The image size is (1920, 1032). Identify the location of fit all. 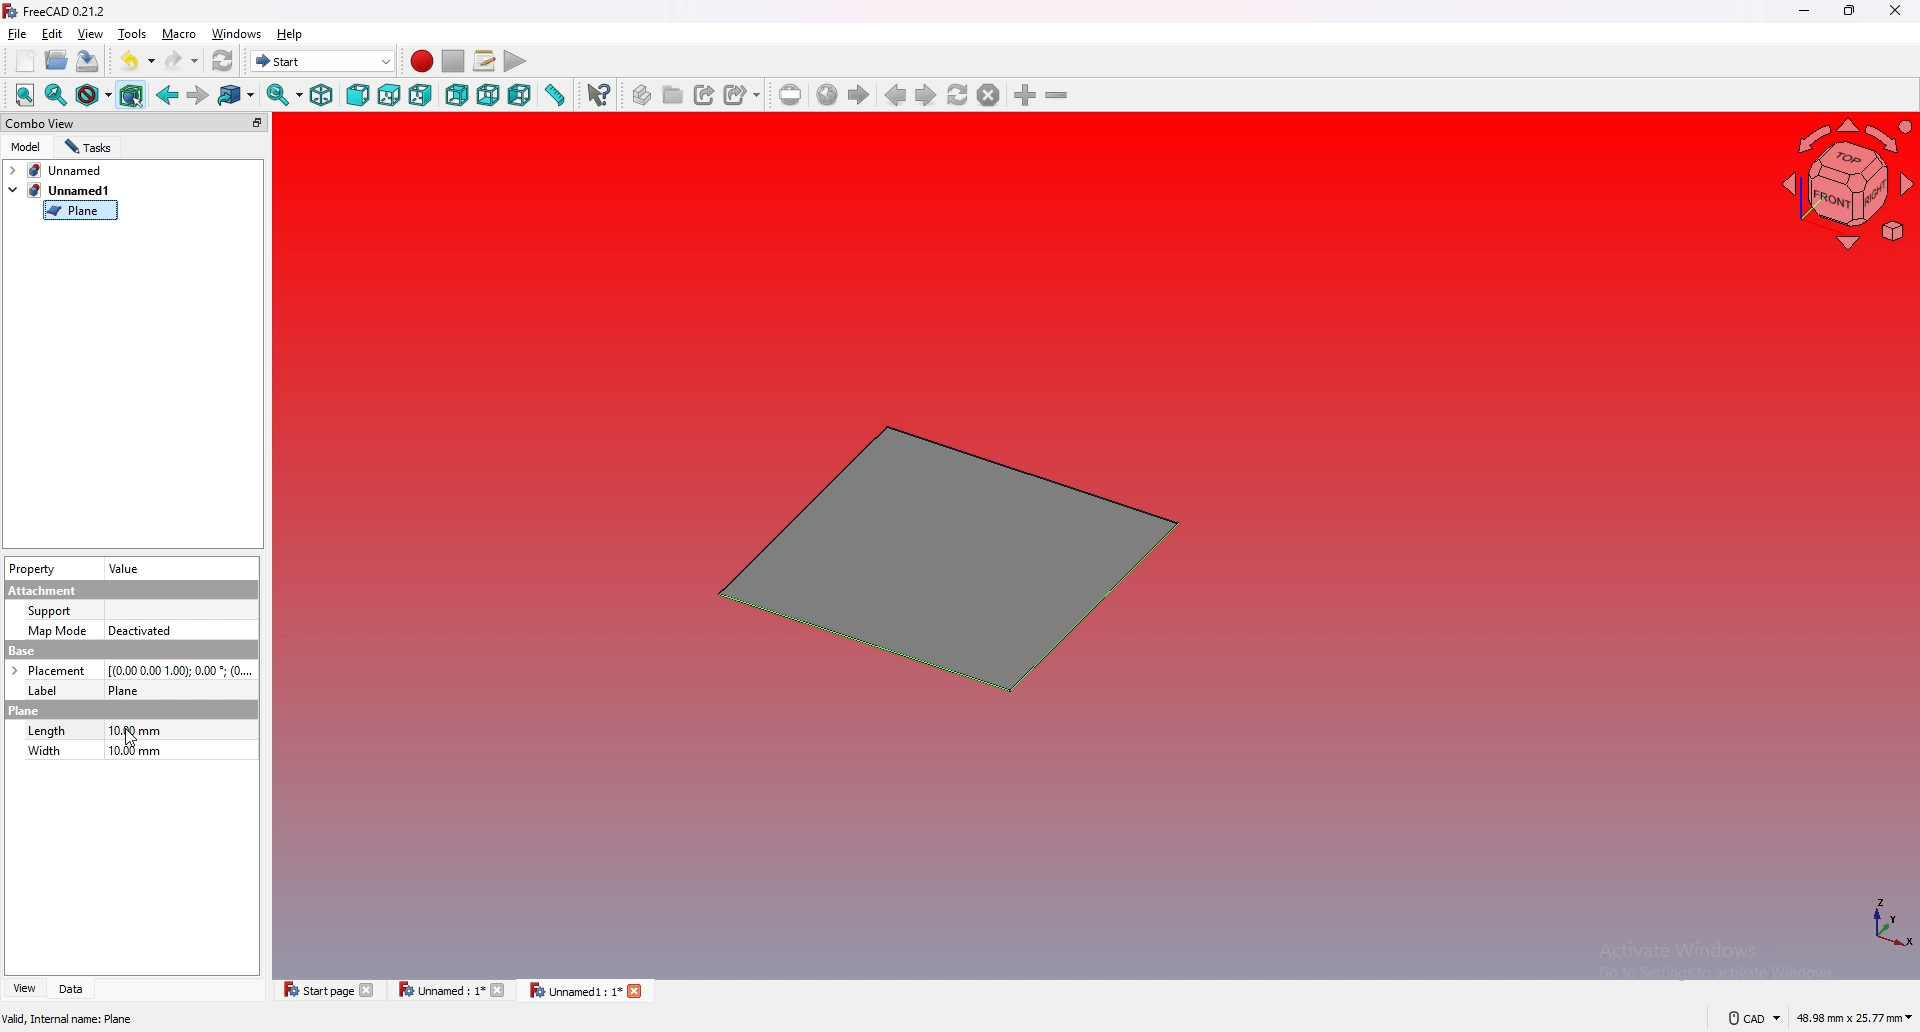
(25, 95).